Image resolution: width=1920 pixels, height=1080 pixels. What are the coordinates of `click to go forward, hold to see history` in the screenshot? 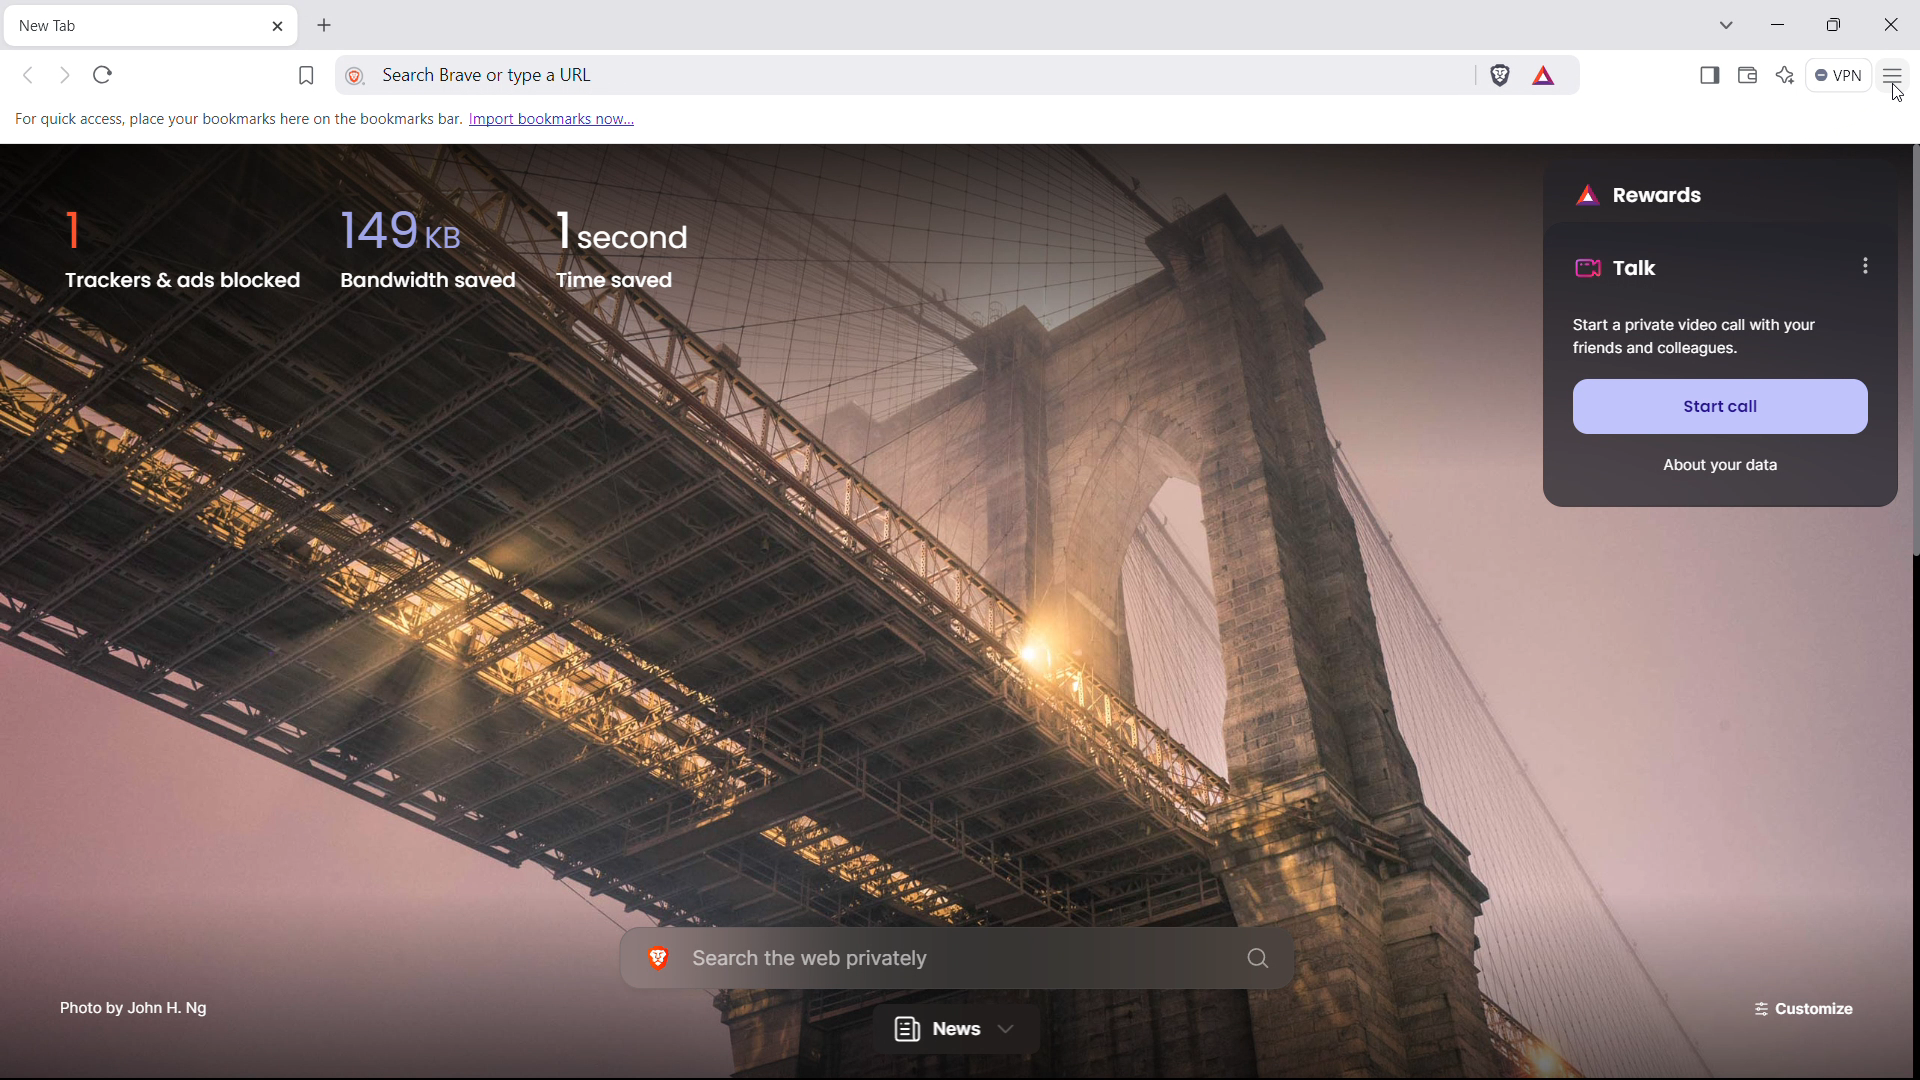 It's located at (66, 74).